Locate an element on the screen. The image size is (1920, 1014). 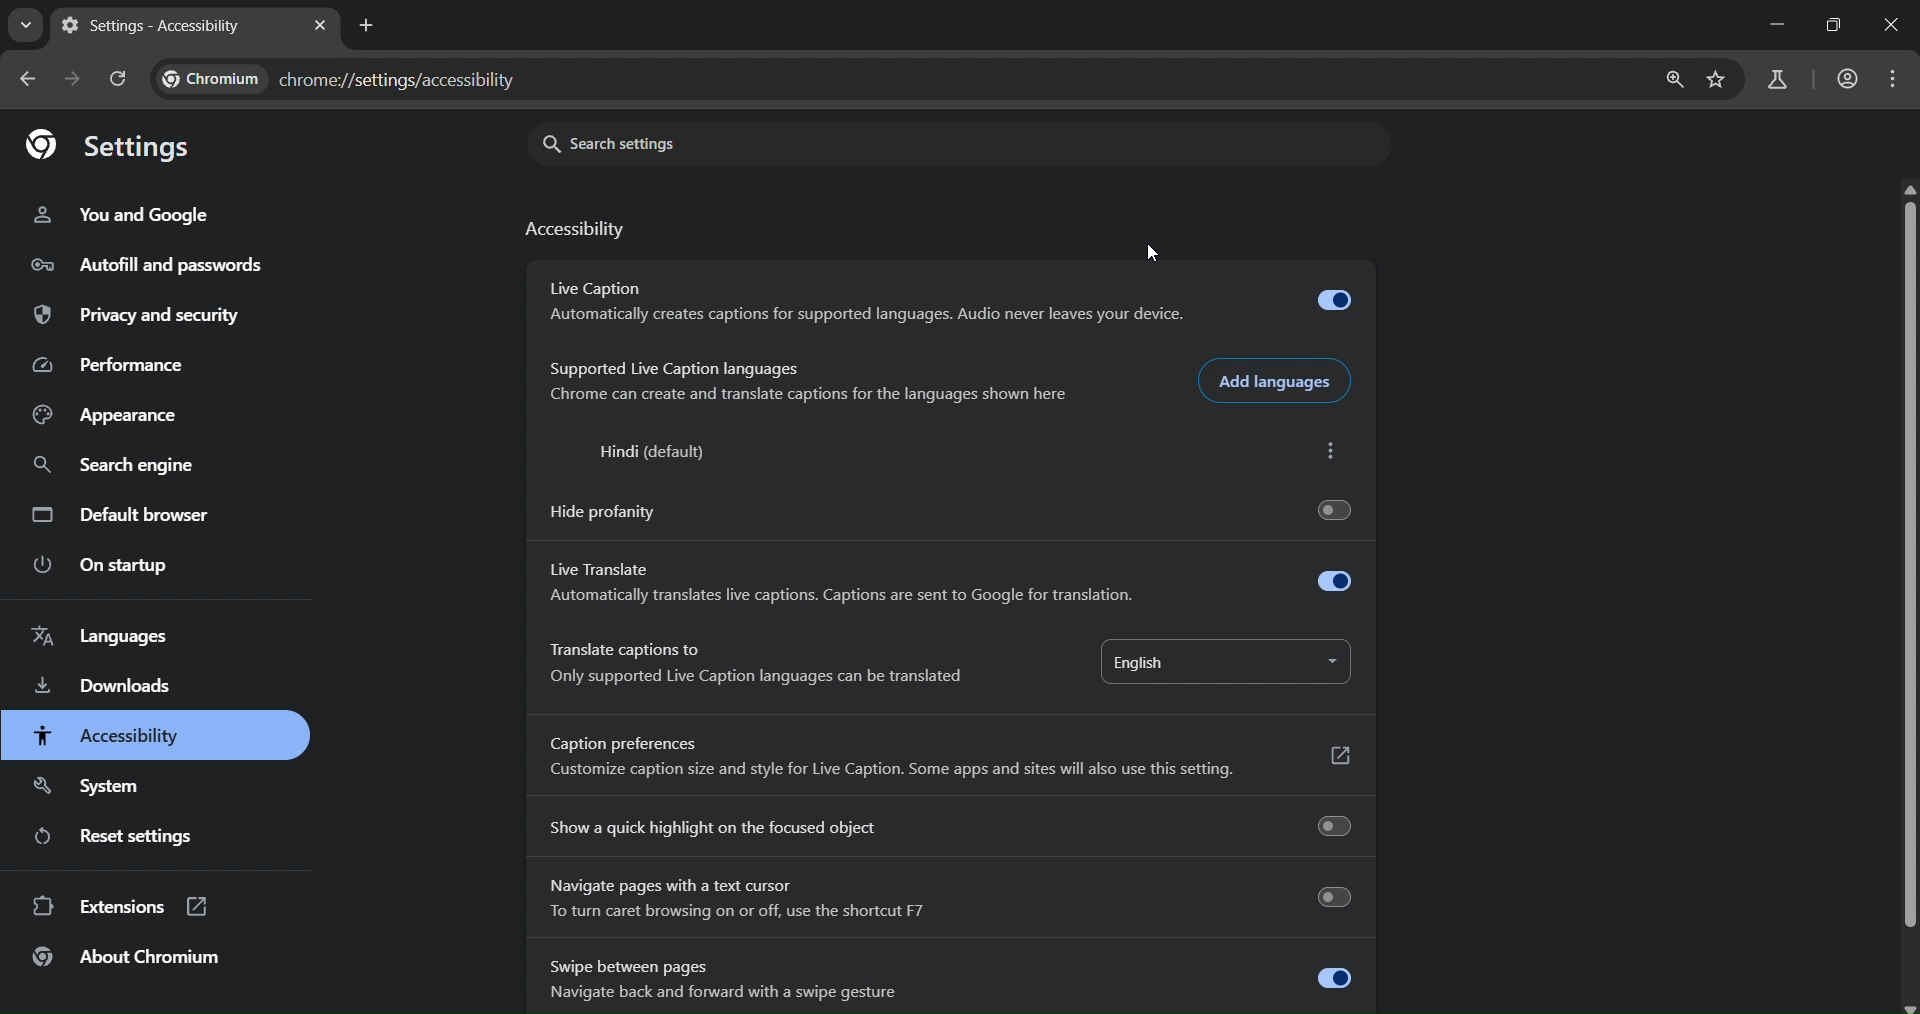
restore down is located at coordinates (1837, 24).